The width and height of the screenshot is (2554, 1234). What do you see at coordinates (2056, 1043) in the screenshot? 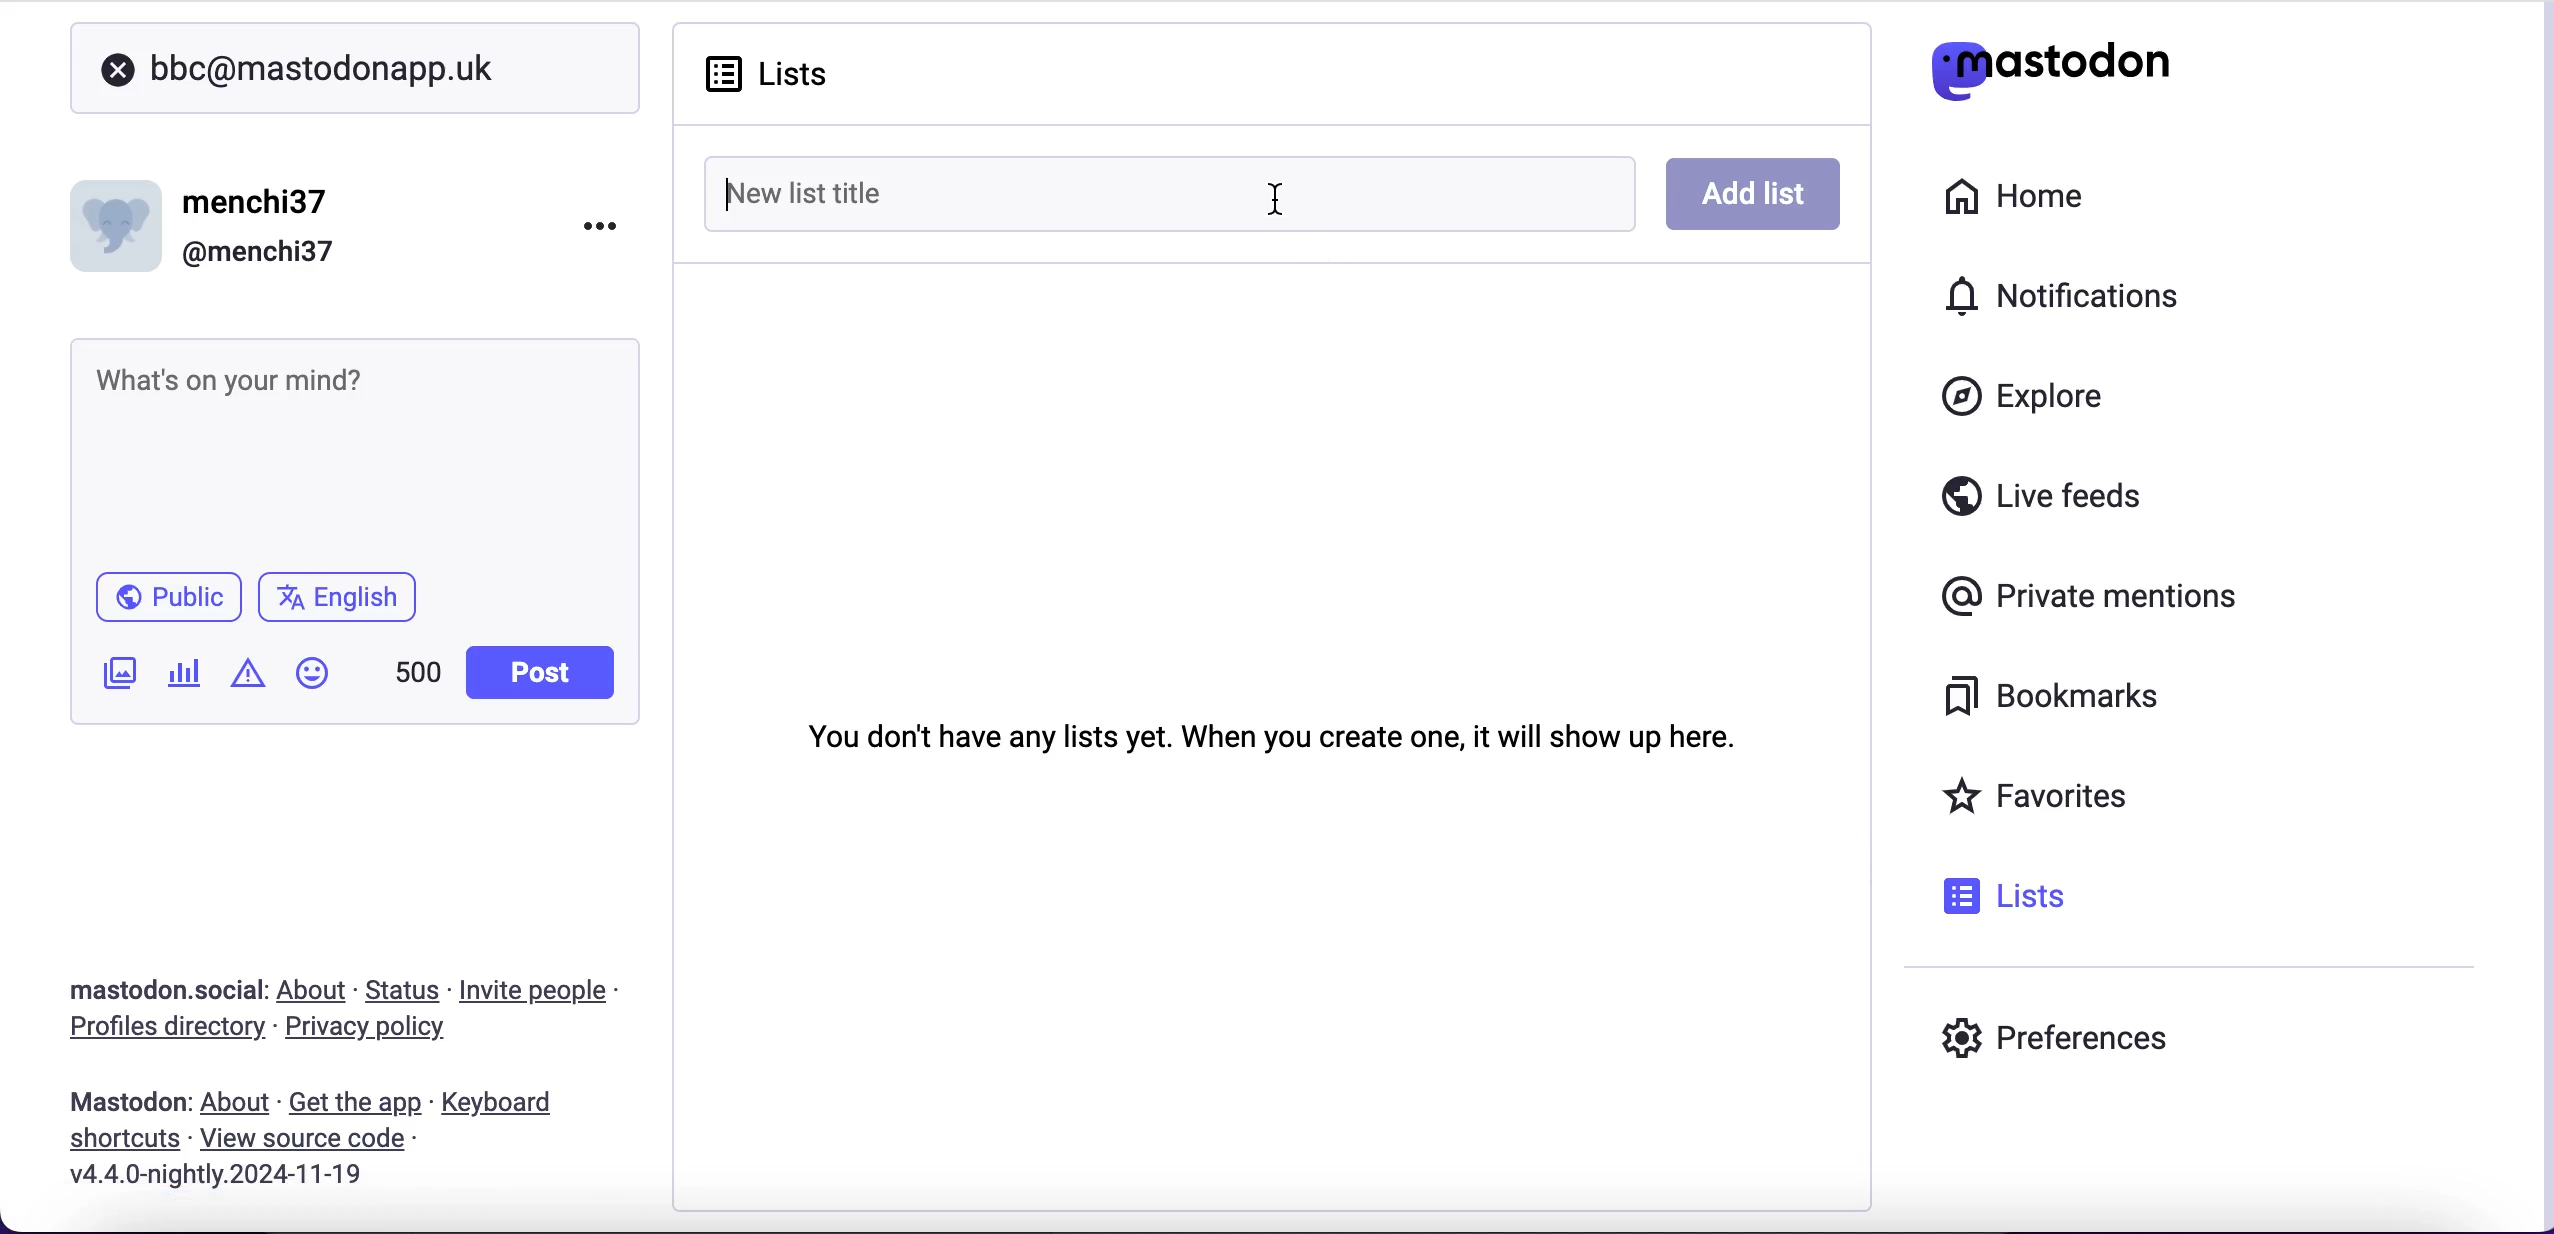
I see `preferences` at bounding box center [2056, 1043].